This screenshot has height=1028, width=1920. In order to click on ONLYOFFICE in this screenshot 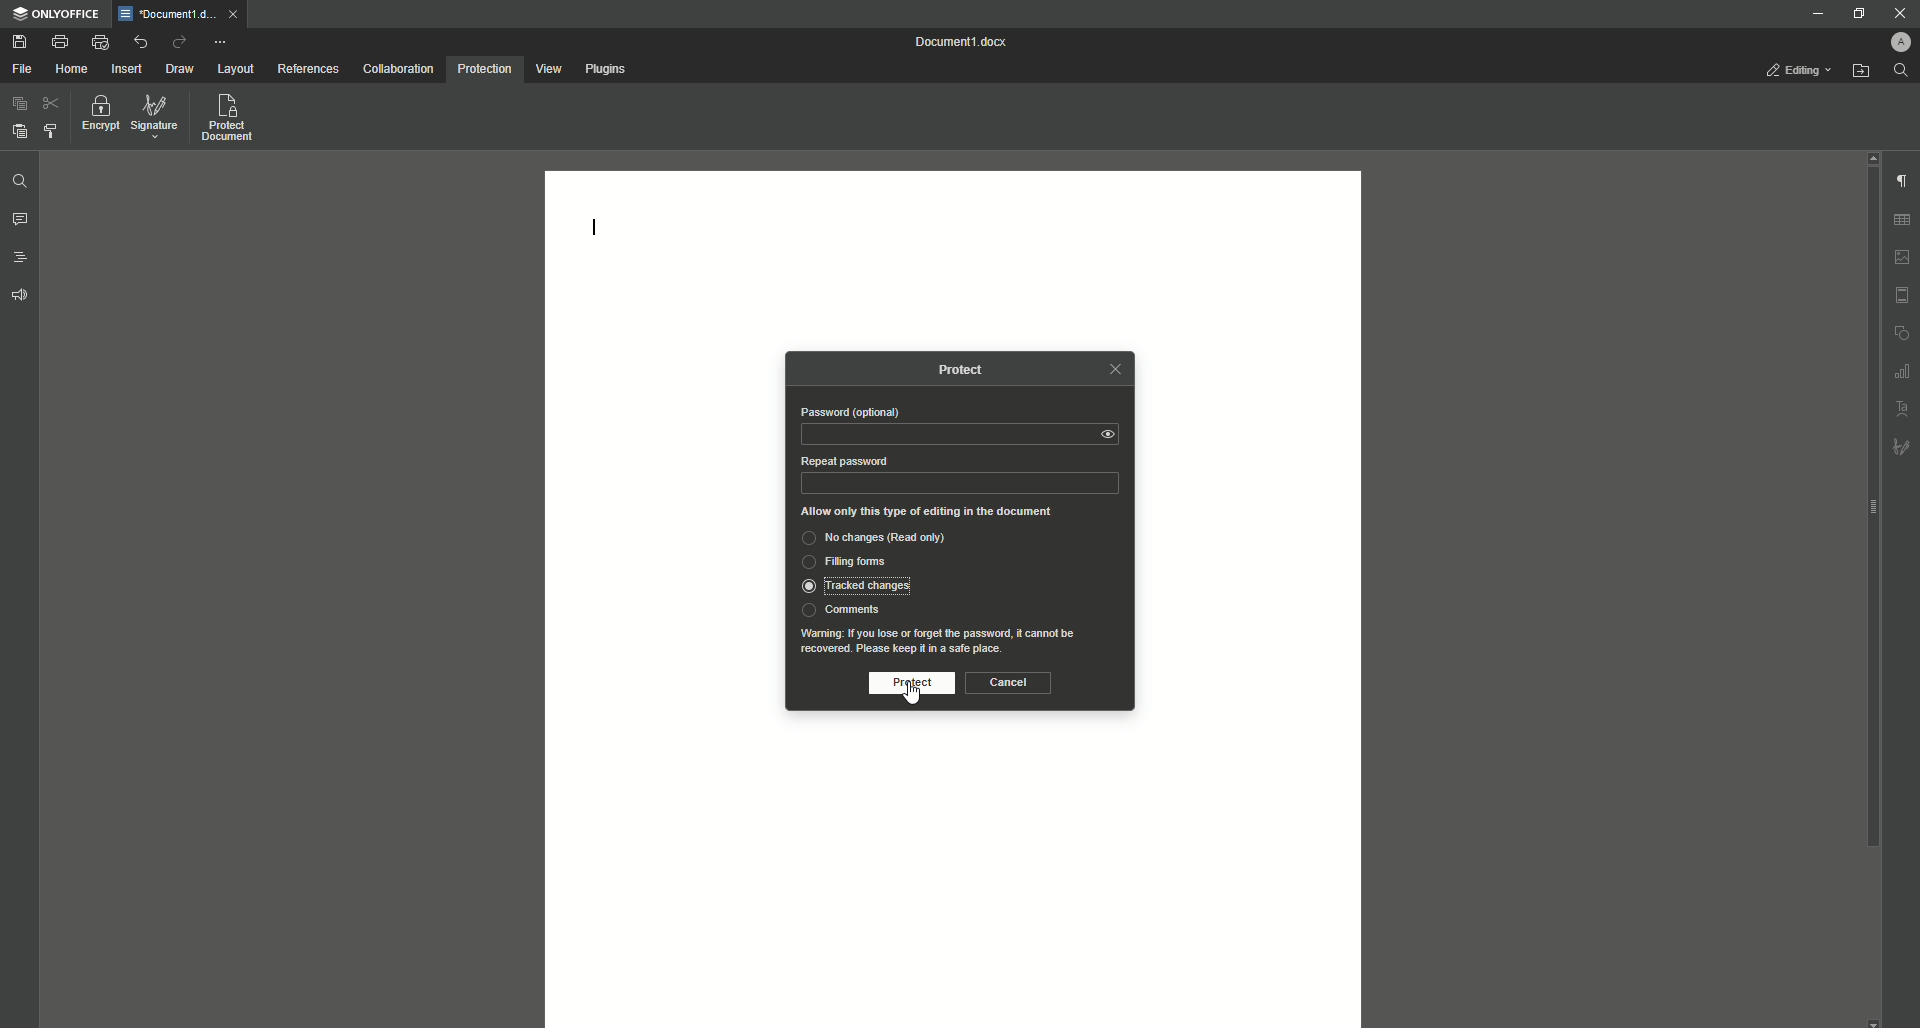, I will do `click(57, 13)`.